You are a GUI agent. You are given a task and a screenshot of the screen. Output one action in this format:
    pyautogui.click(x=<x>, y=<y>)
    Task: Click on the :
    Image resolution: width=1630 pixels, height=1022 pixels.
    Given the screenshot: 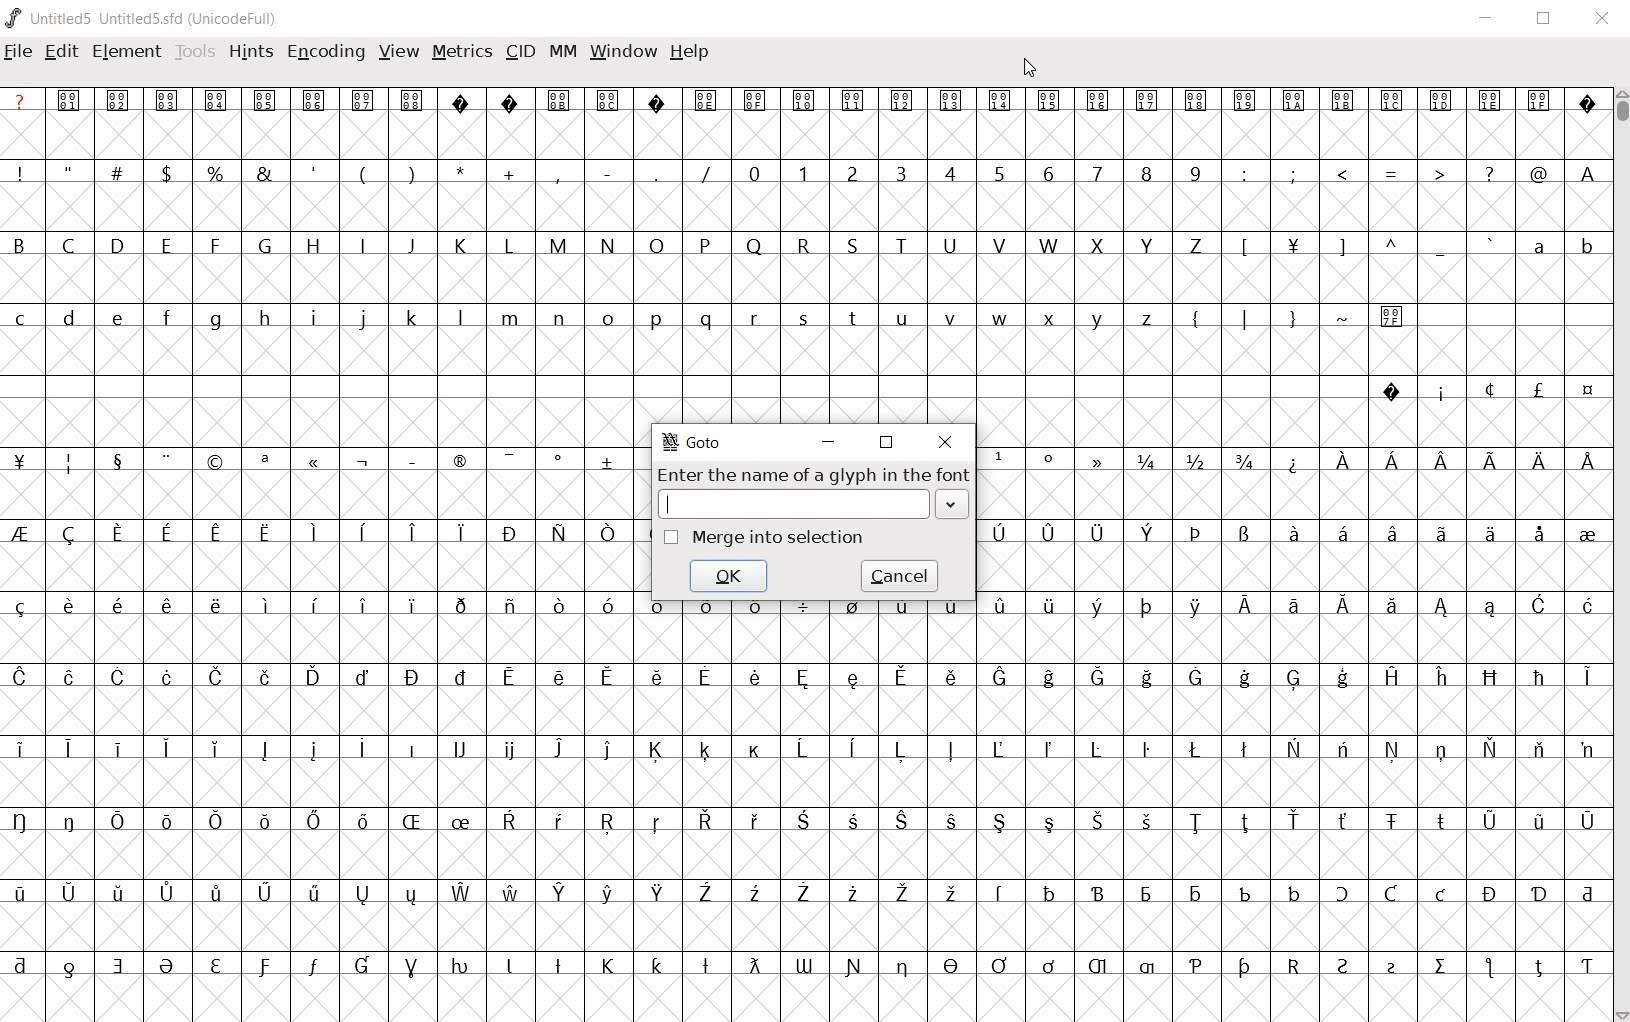 What is the action you would take?
    pyautogui.click(x=1242, y=172)
    